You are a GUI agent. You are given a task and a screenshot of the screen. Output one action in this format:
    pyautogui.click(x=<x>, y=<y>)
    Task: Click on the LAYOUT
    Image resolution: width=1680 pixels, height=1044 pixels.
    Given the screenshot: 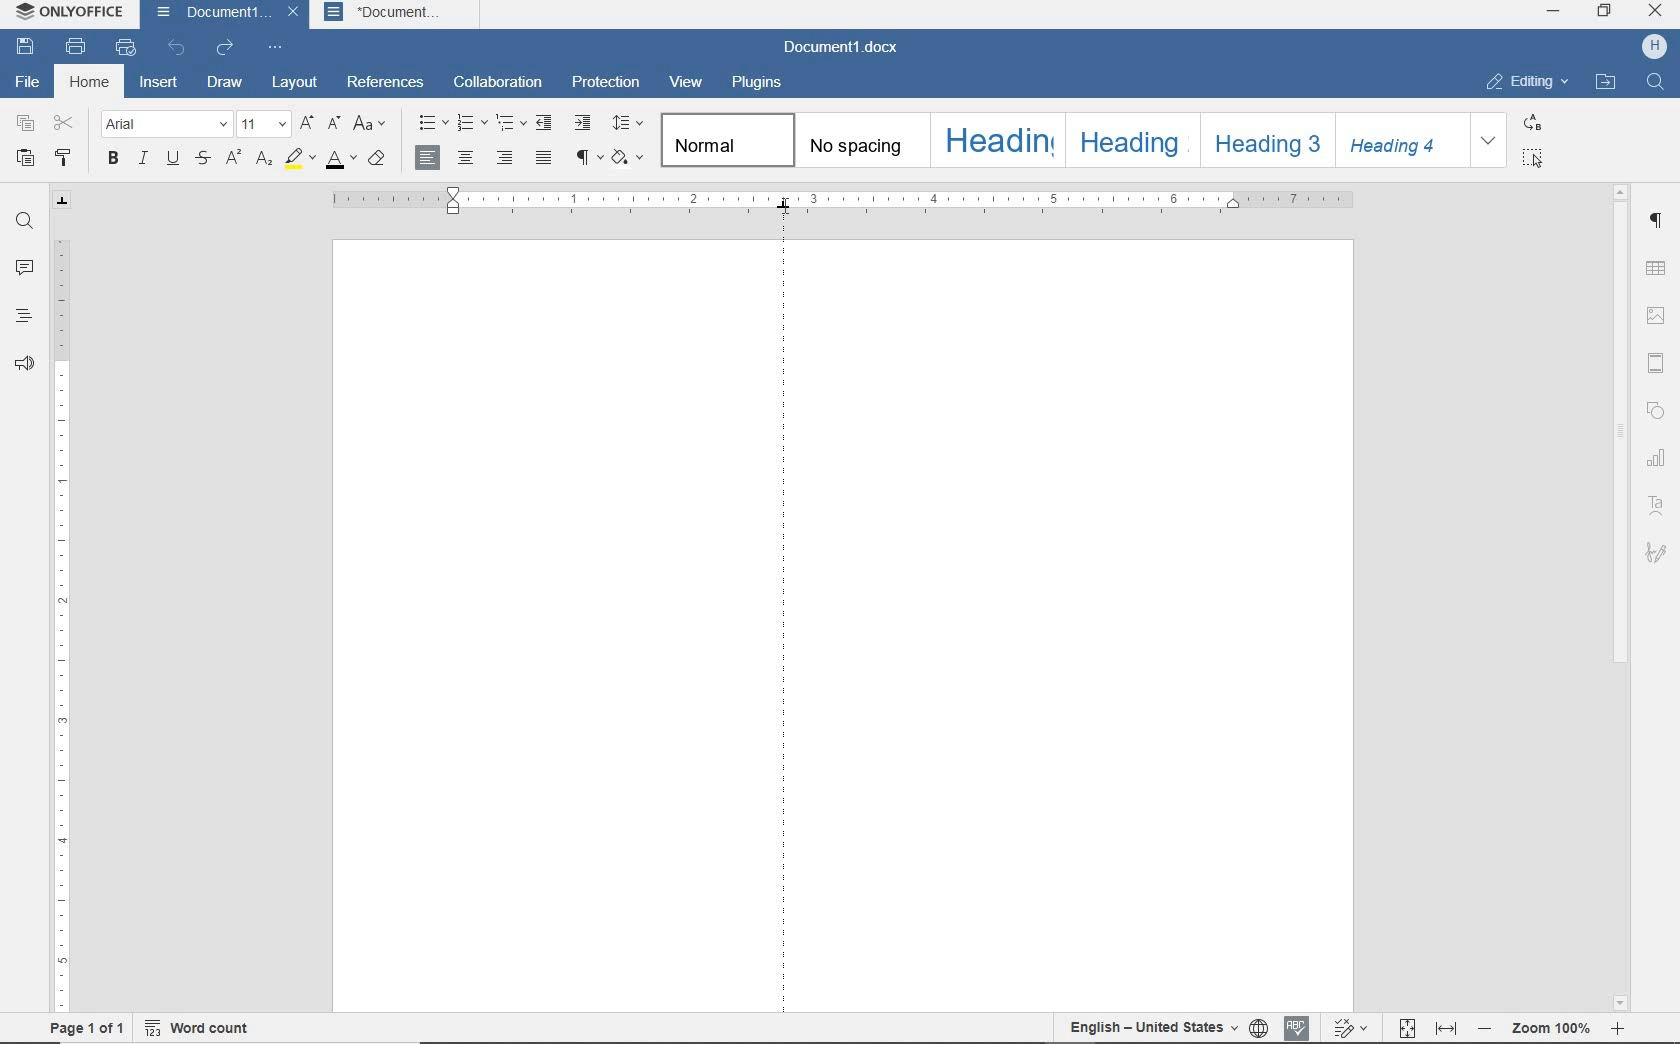 What is the action you would take?
    pyautogui.click(x=291, y=82)
    